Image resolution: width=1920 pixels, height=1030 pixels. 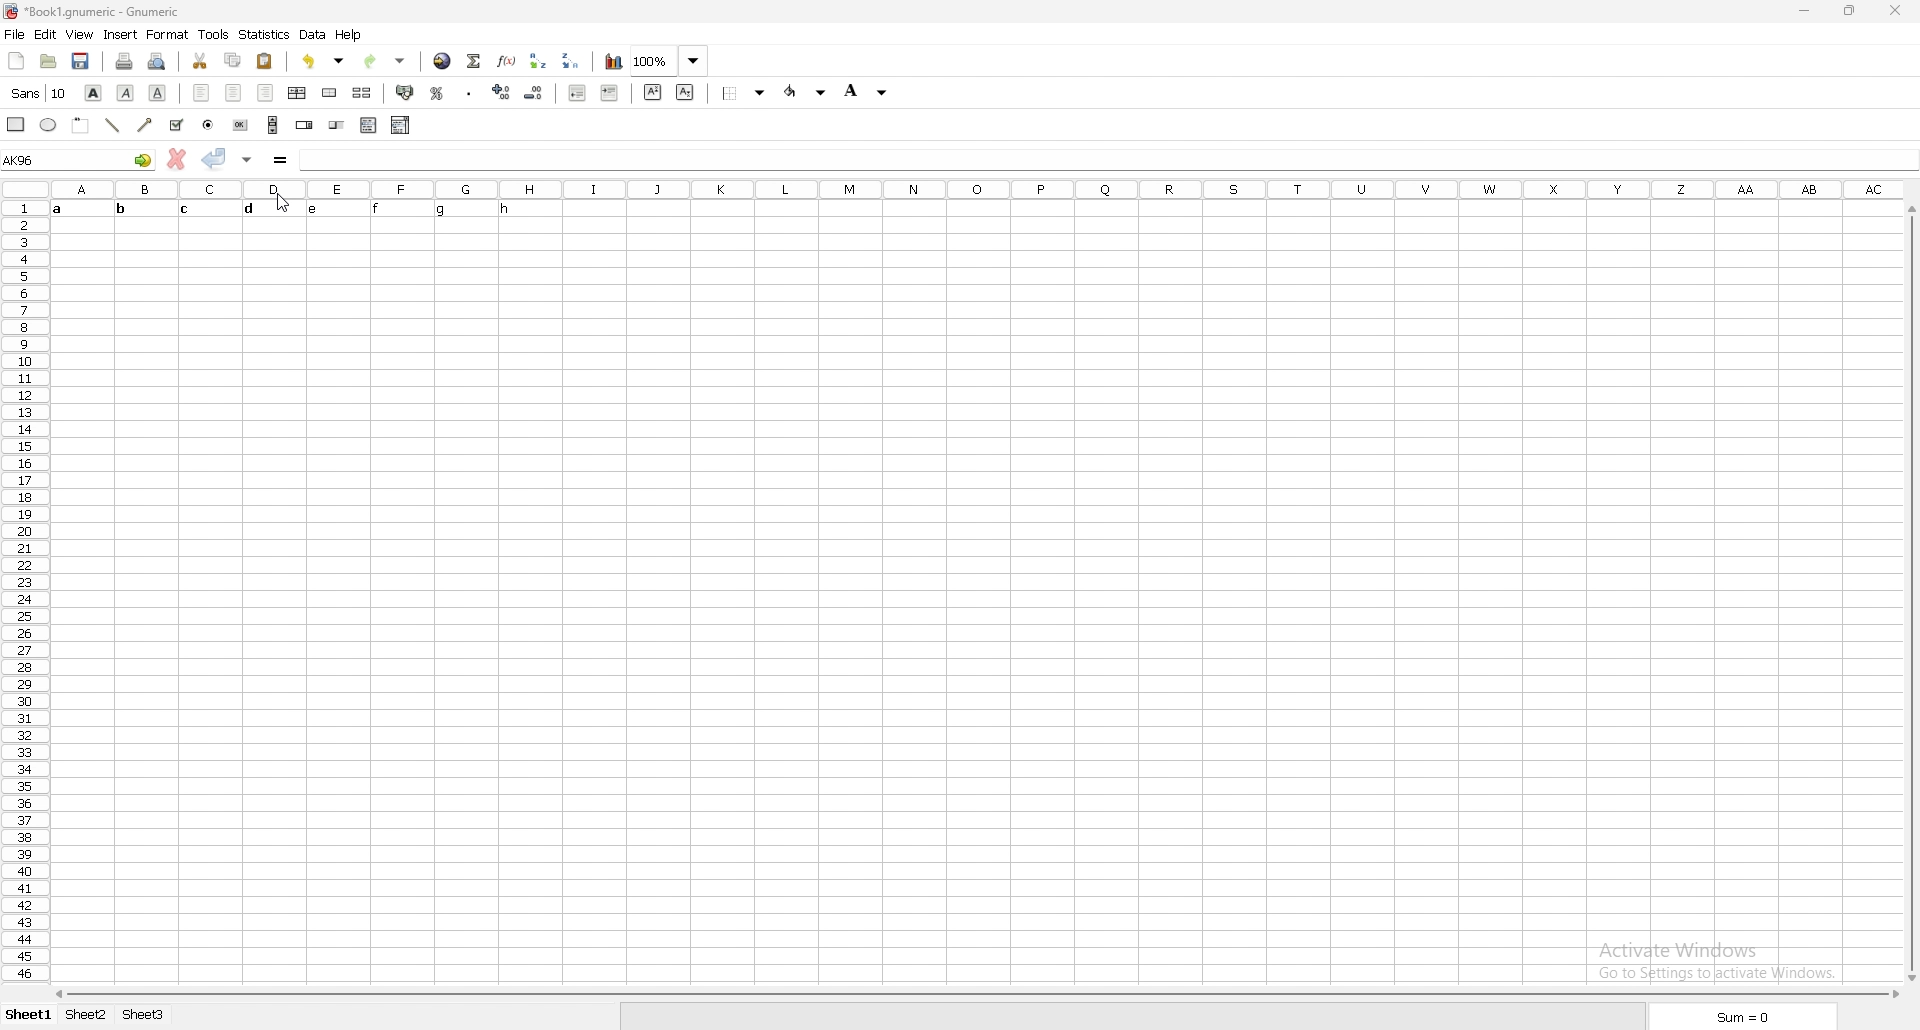 I want to click on split merged cell, so click(x=362, y=92).